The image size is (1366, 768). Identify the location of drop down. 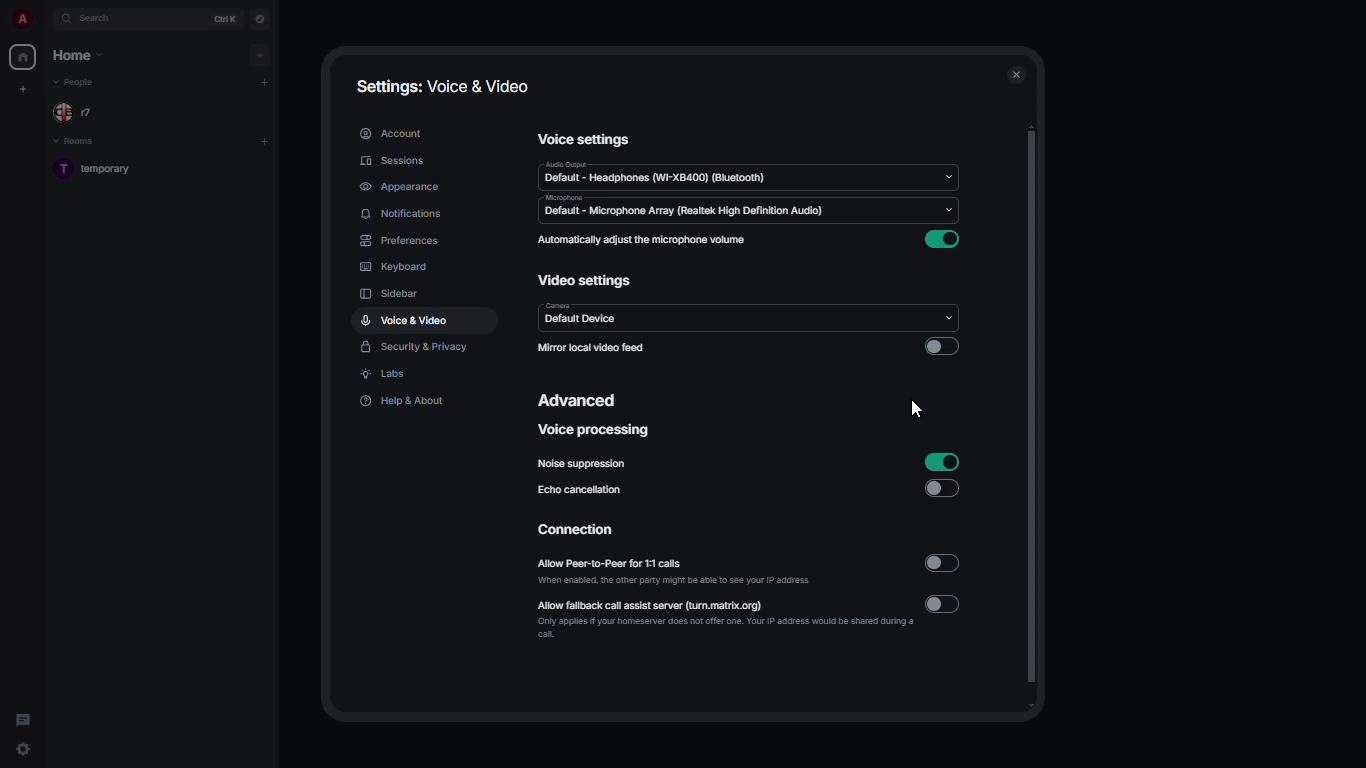
(946, 317).